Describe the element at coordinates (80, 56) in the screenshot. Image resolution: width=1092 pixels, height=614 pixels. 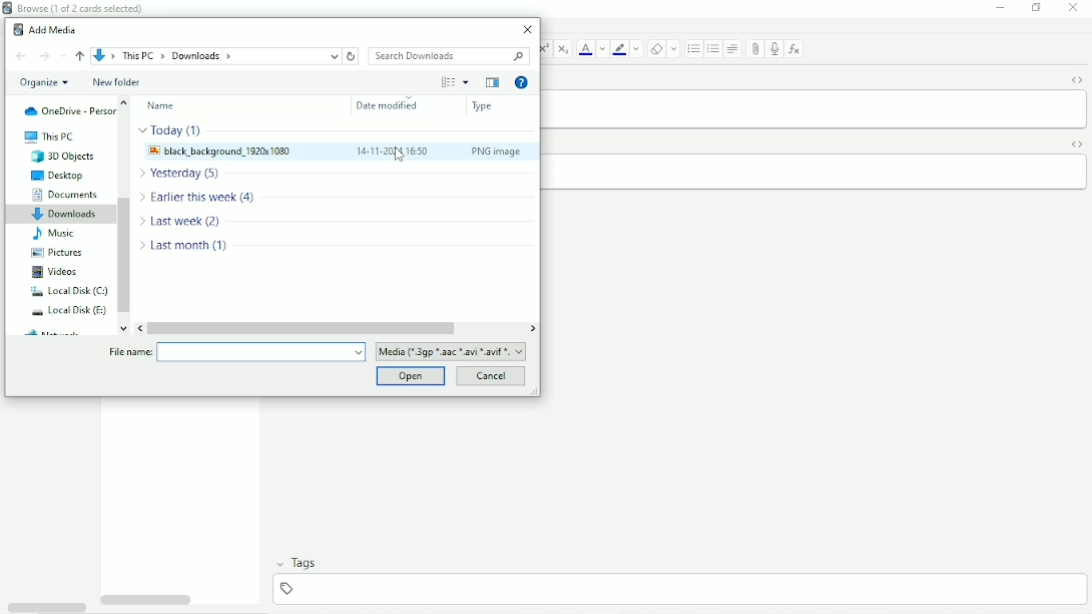
I see `Up to ''This PC"` at that location.